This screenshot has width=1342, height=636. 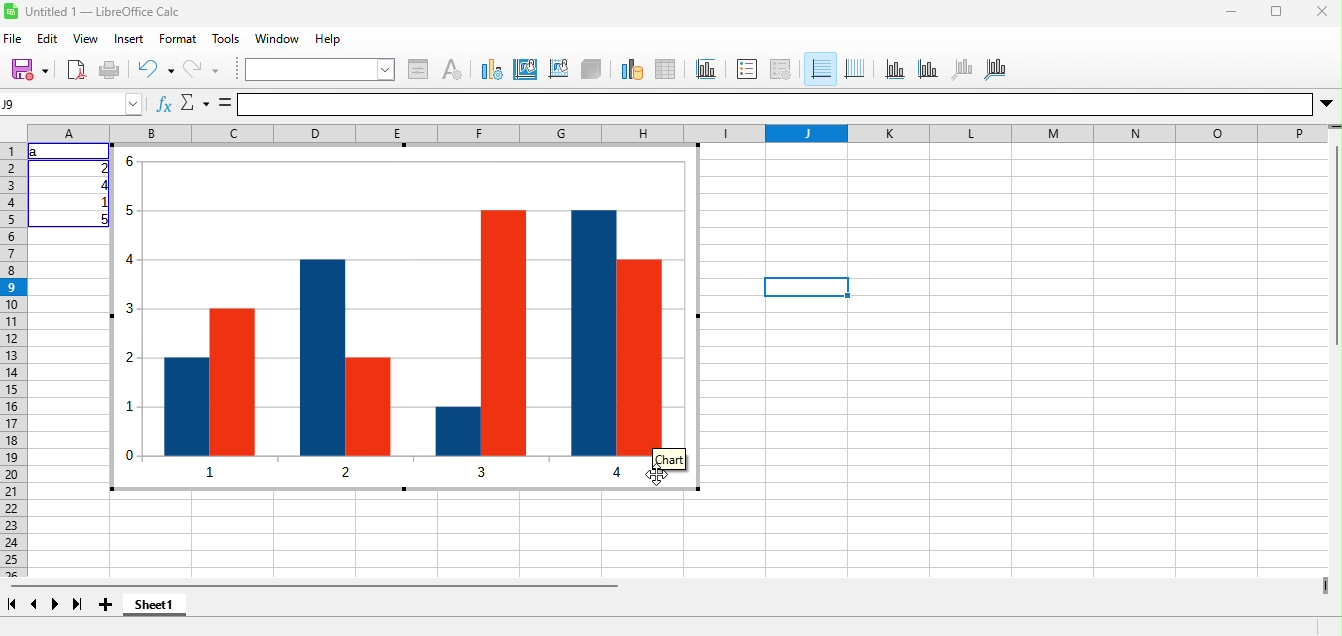 What do you see at coordinates (13, 605) in the screenshot?
I see `first sheet` at bounding box center [13, 605].